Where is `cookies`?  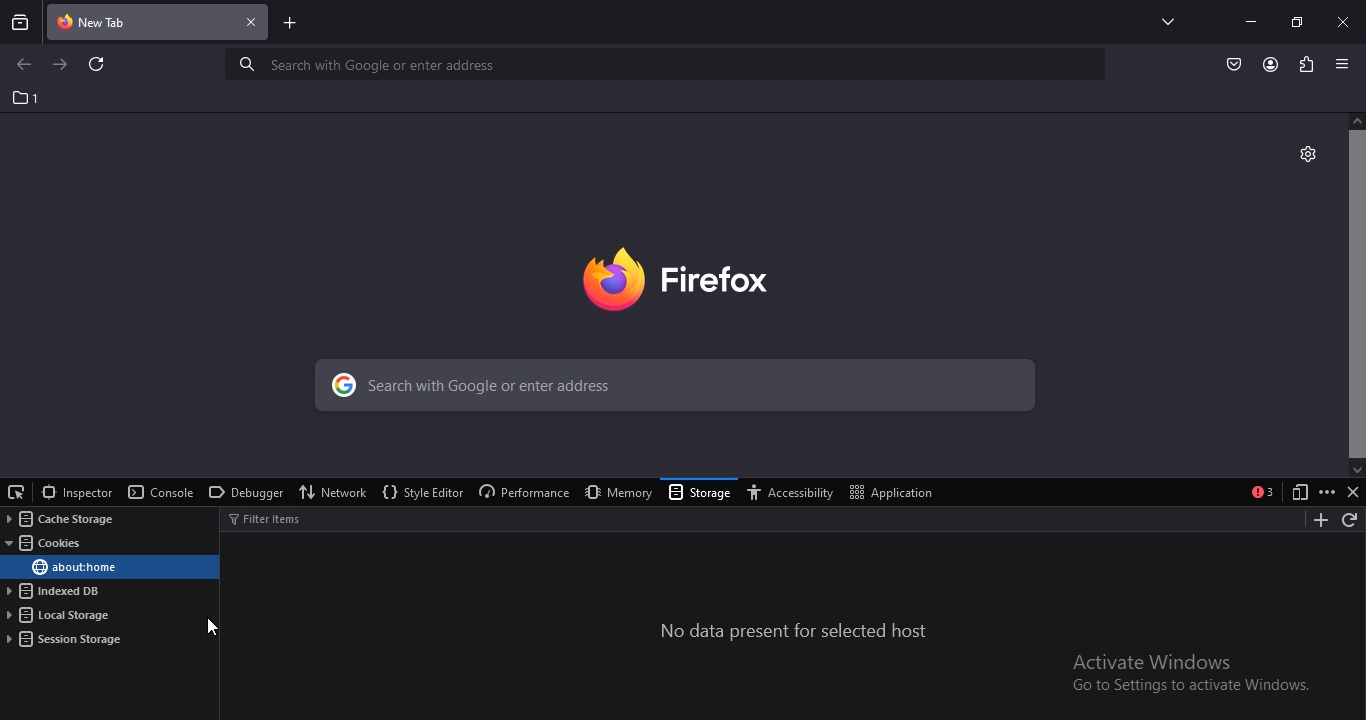 cookies is located at coordinates (48, 544).